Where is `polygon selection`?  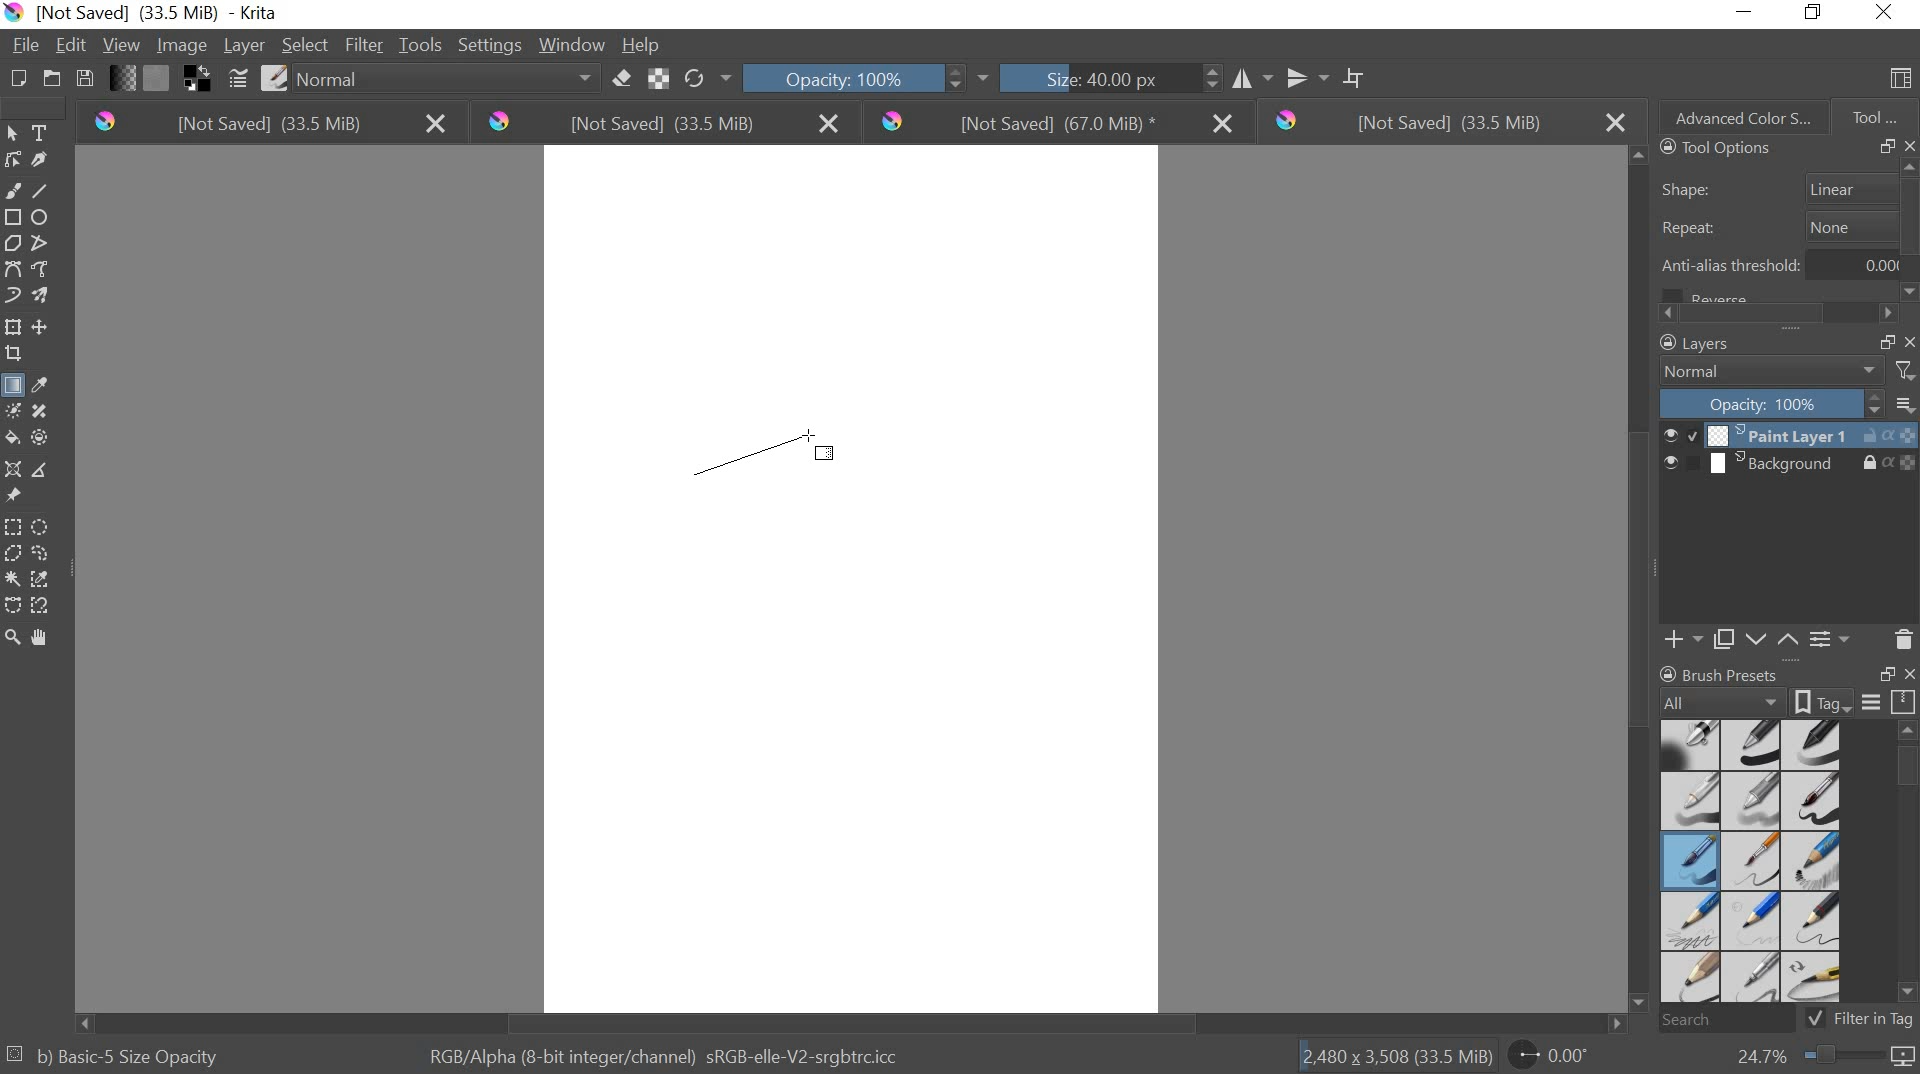 polygon selection is located at coordinates (12, 554).